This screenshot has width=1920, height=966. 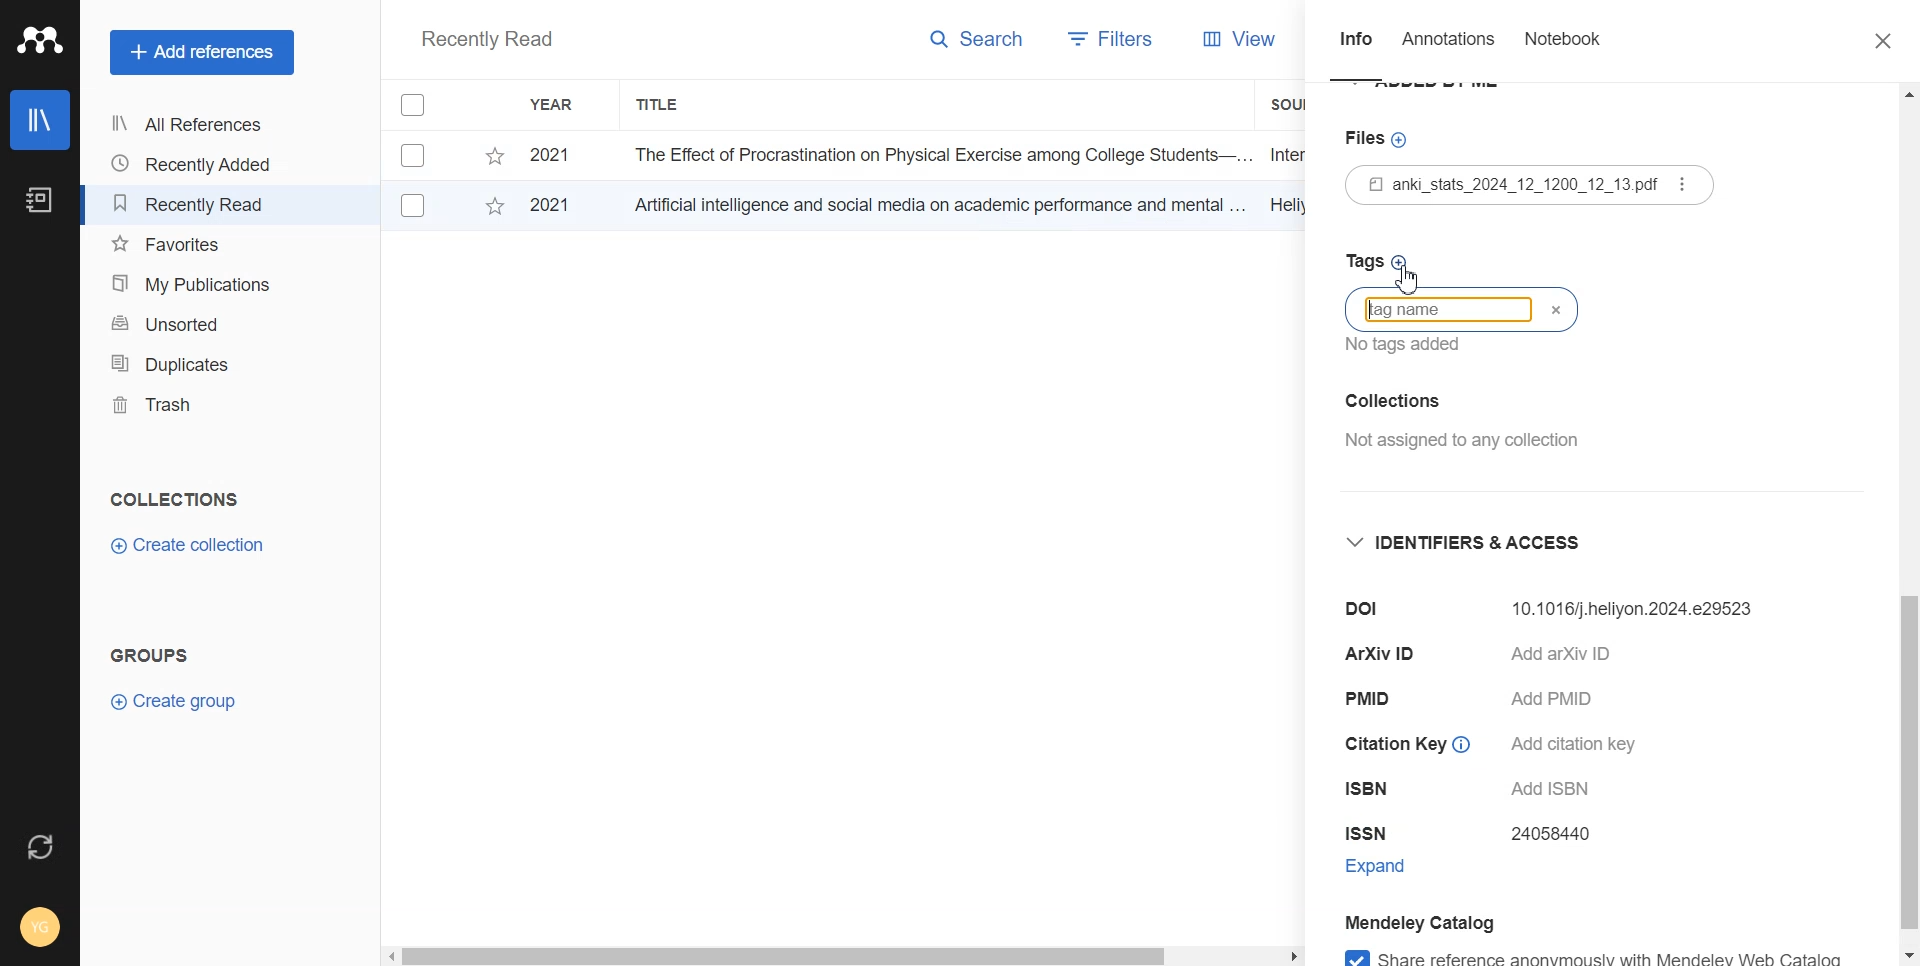 I want to click on Horizontal scroll bar, so click(x=843, y=954).